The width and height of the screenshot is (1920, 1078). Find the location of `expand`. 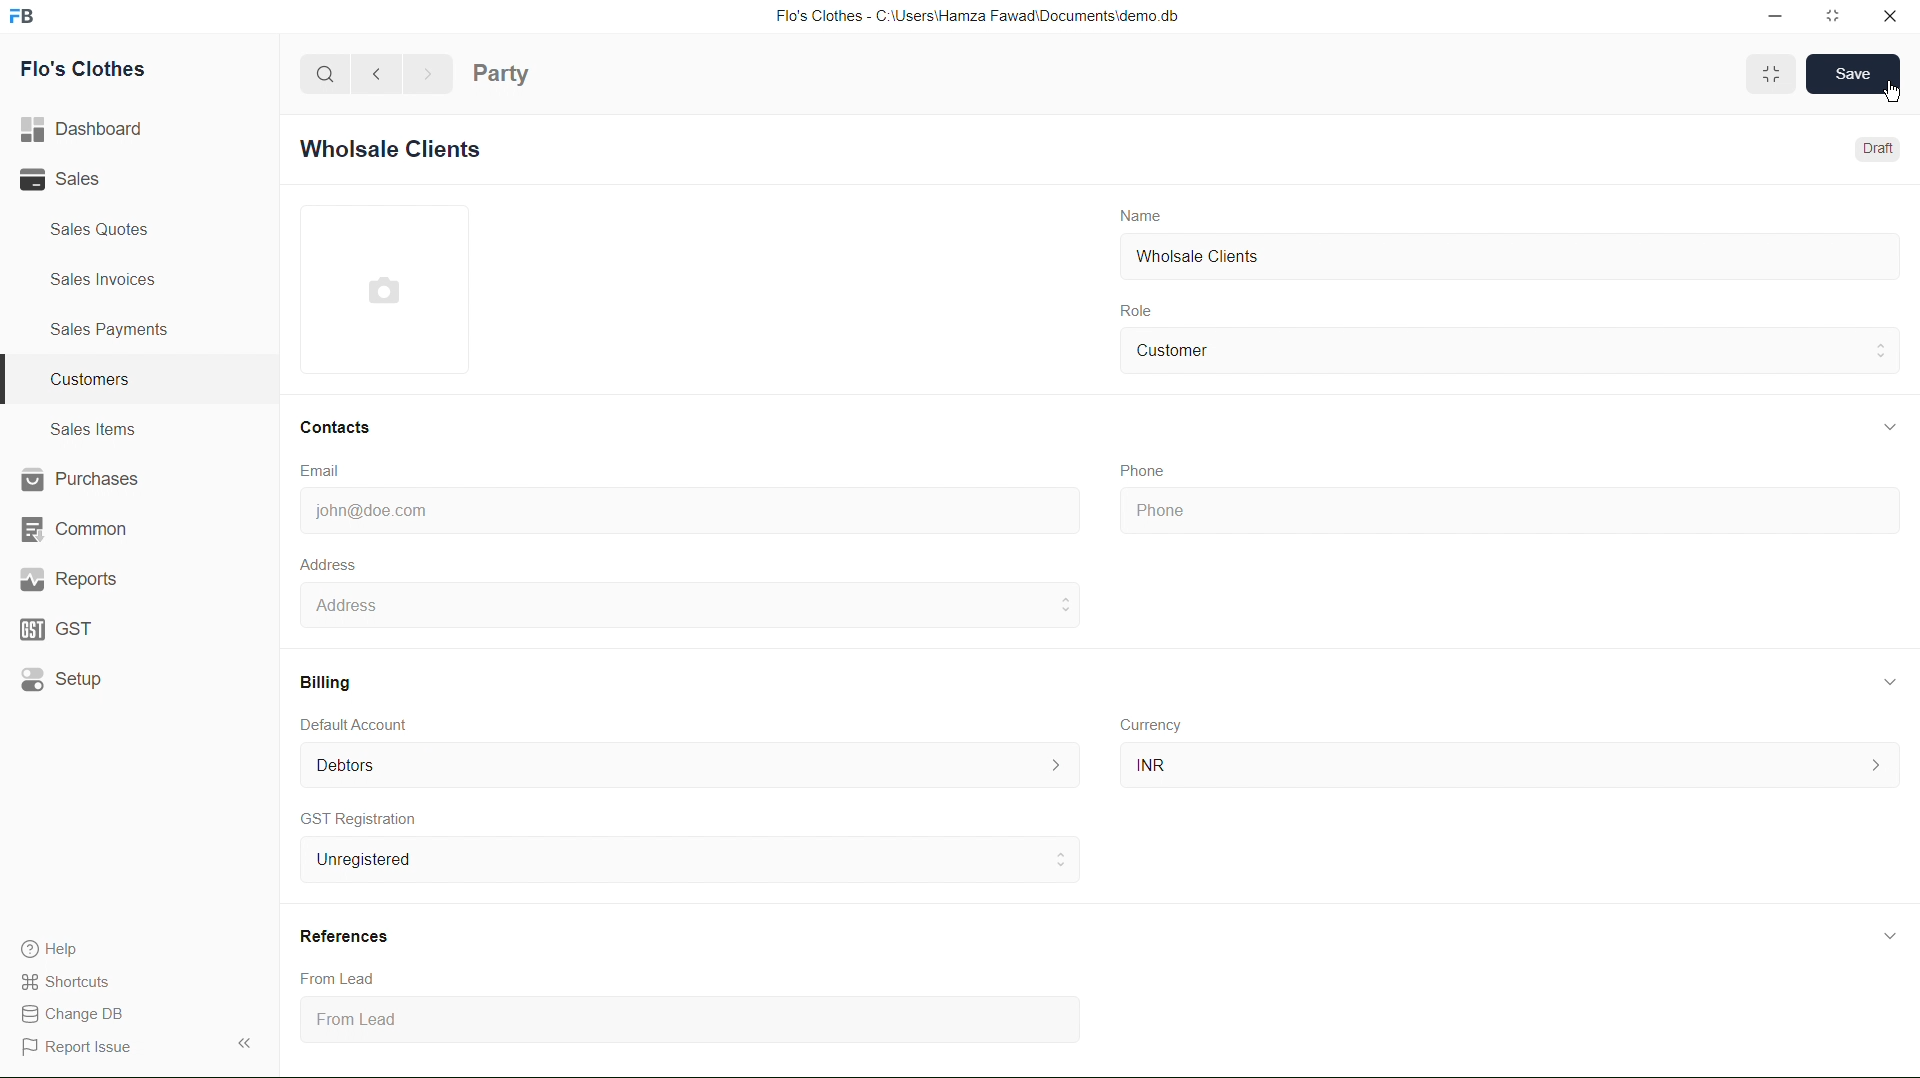

expand is located at coordinates (1883, 427).